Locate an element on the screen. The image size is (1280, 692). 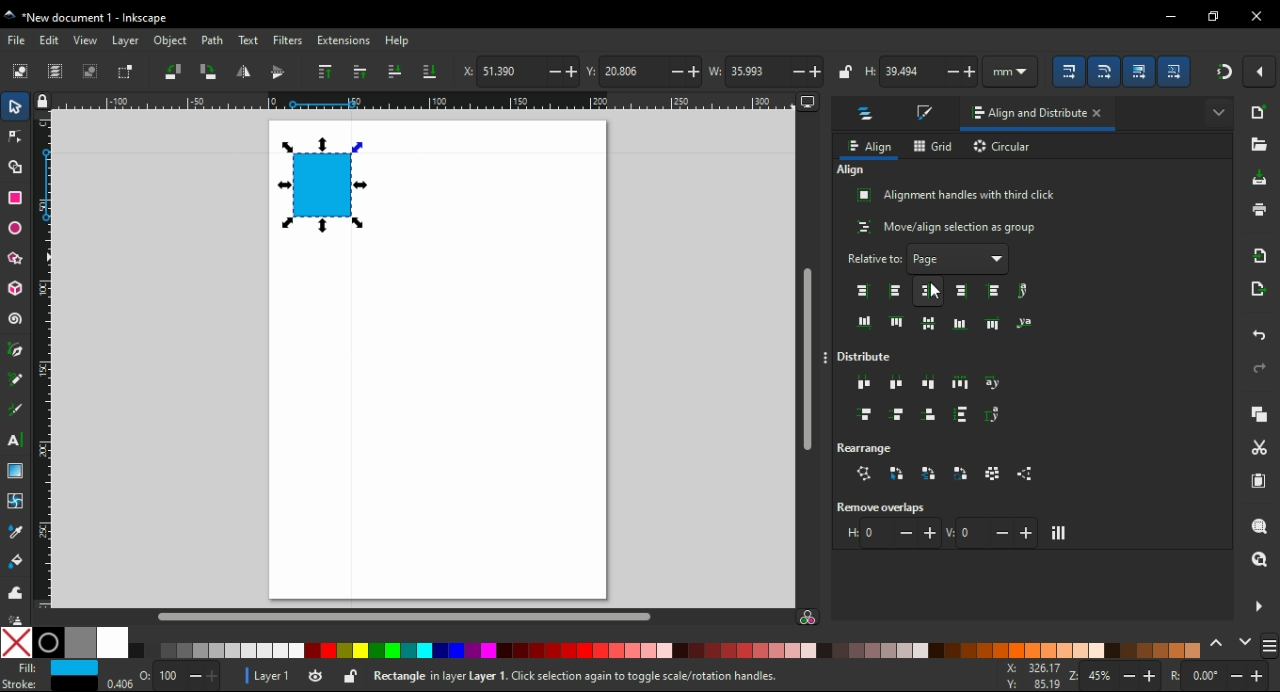
close window is located at coordinates (1257, 16).